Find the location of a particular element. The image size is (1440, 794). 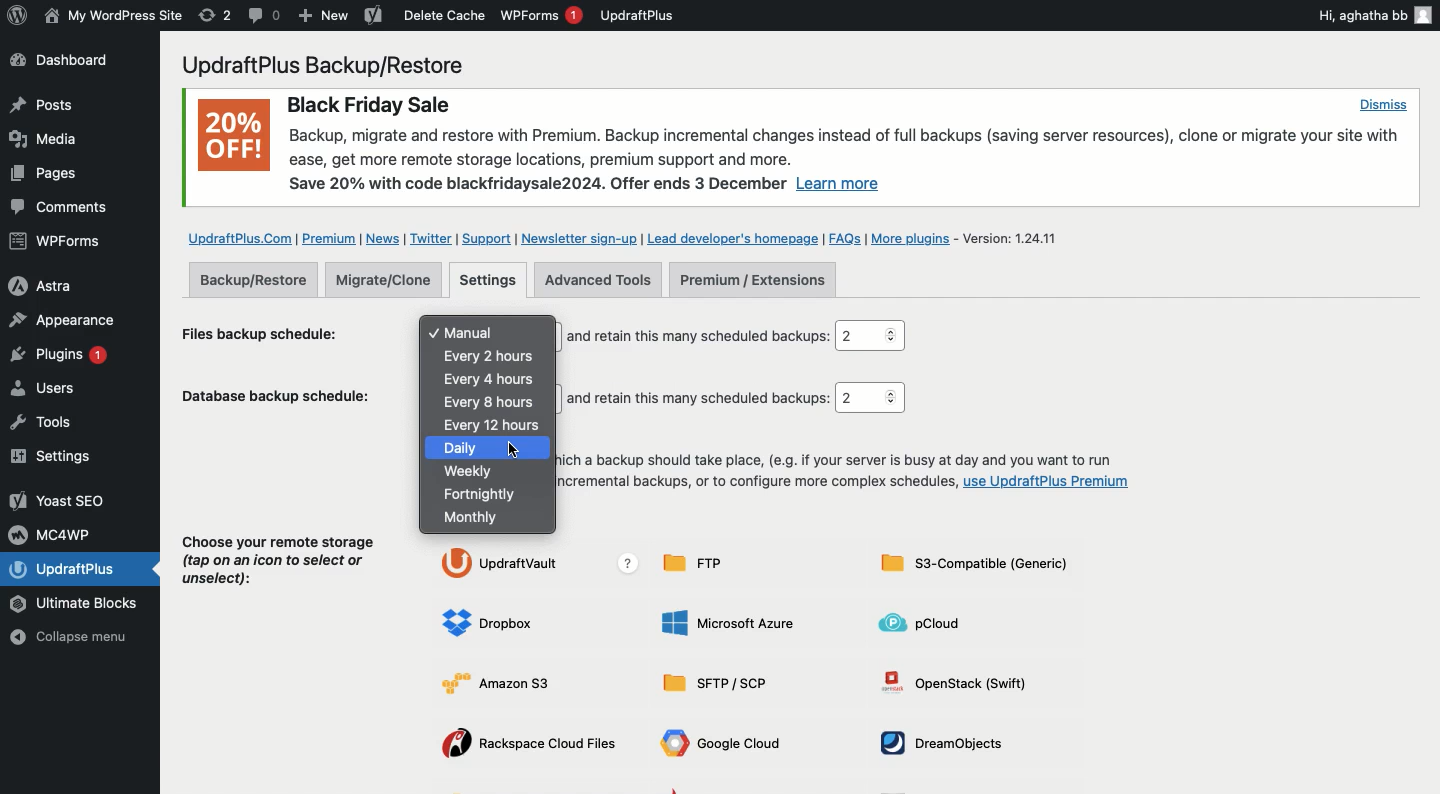

WPForms is located at coordinates (58, 243).